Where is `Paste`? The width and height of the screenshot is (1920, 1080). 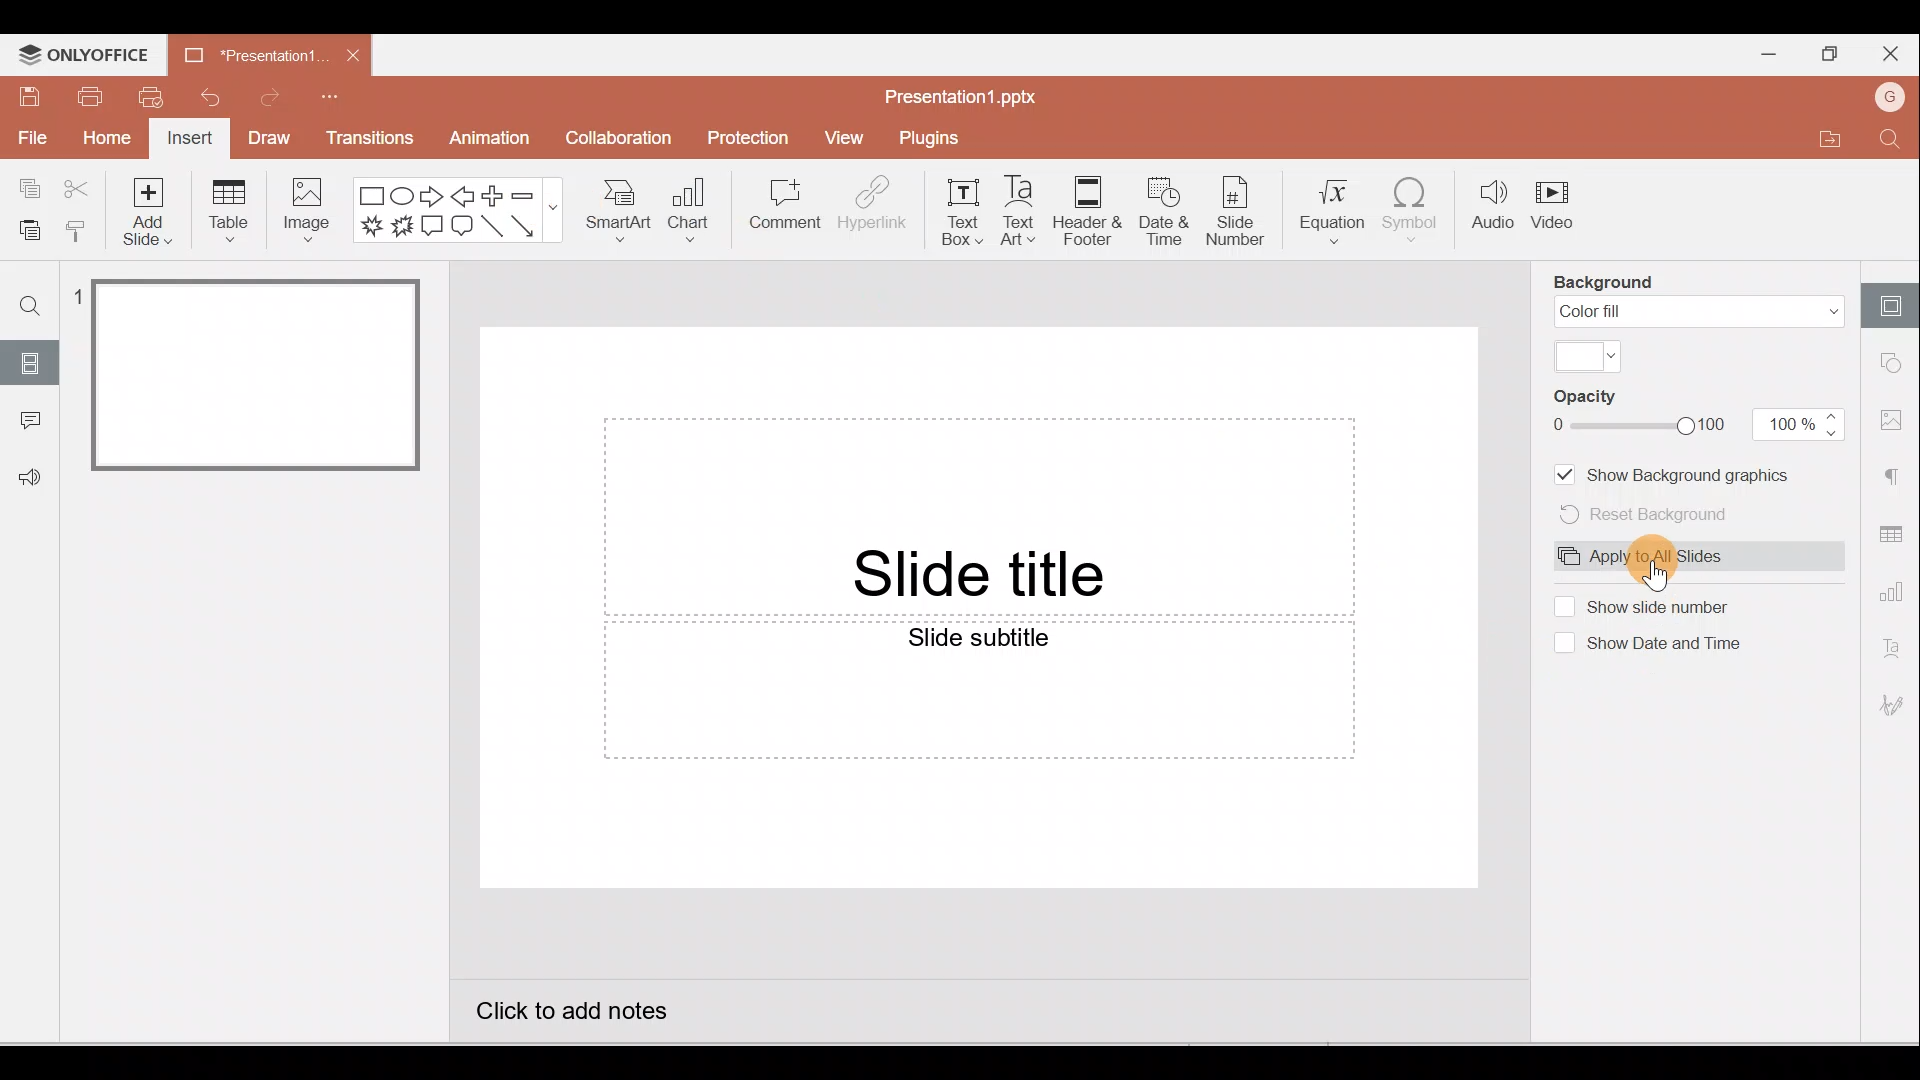 Paste is located at coordinates (24, 227).